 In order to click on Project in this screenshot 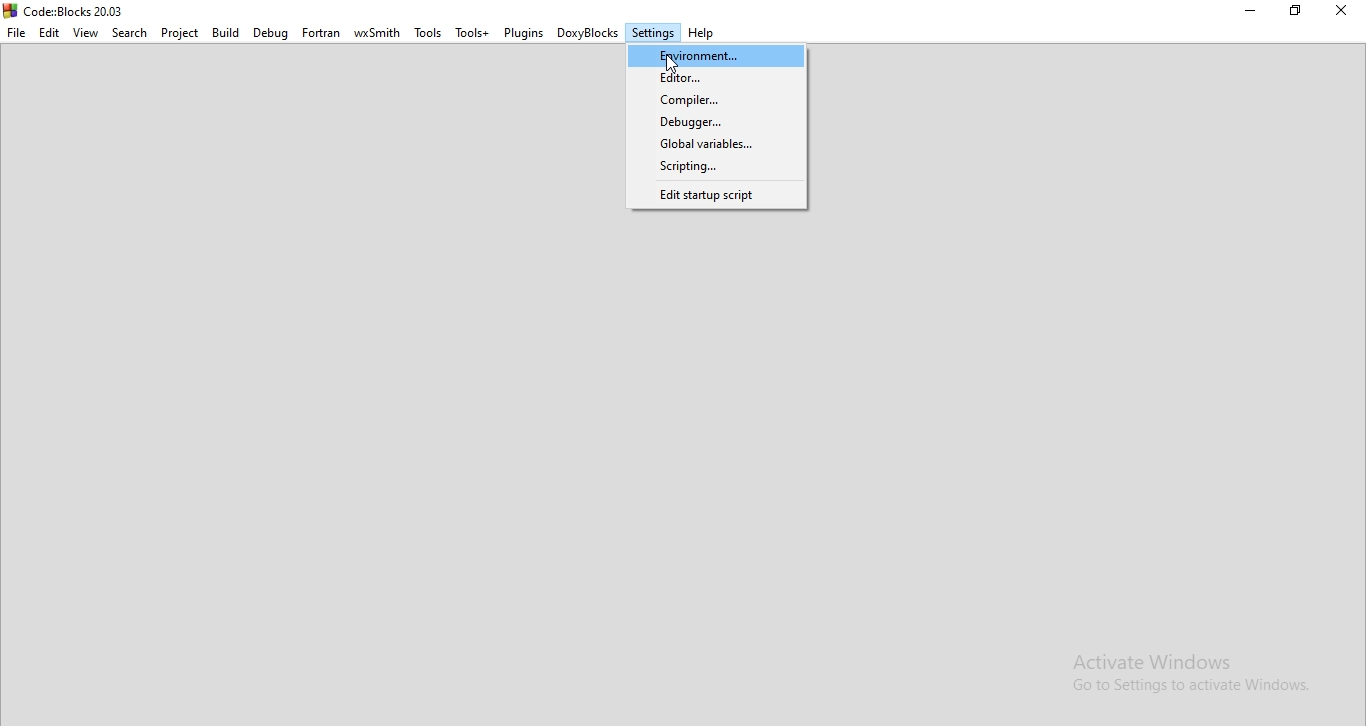, I will do `click(180, 35)`.